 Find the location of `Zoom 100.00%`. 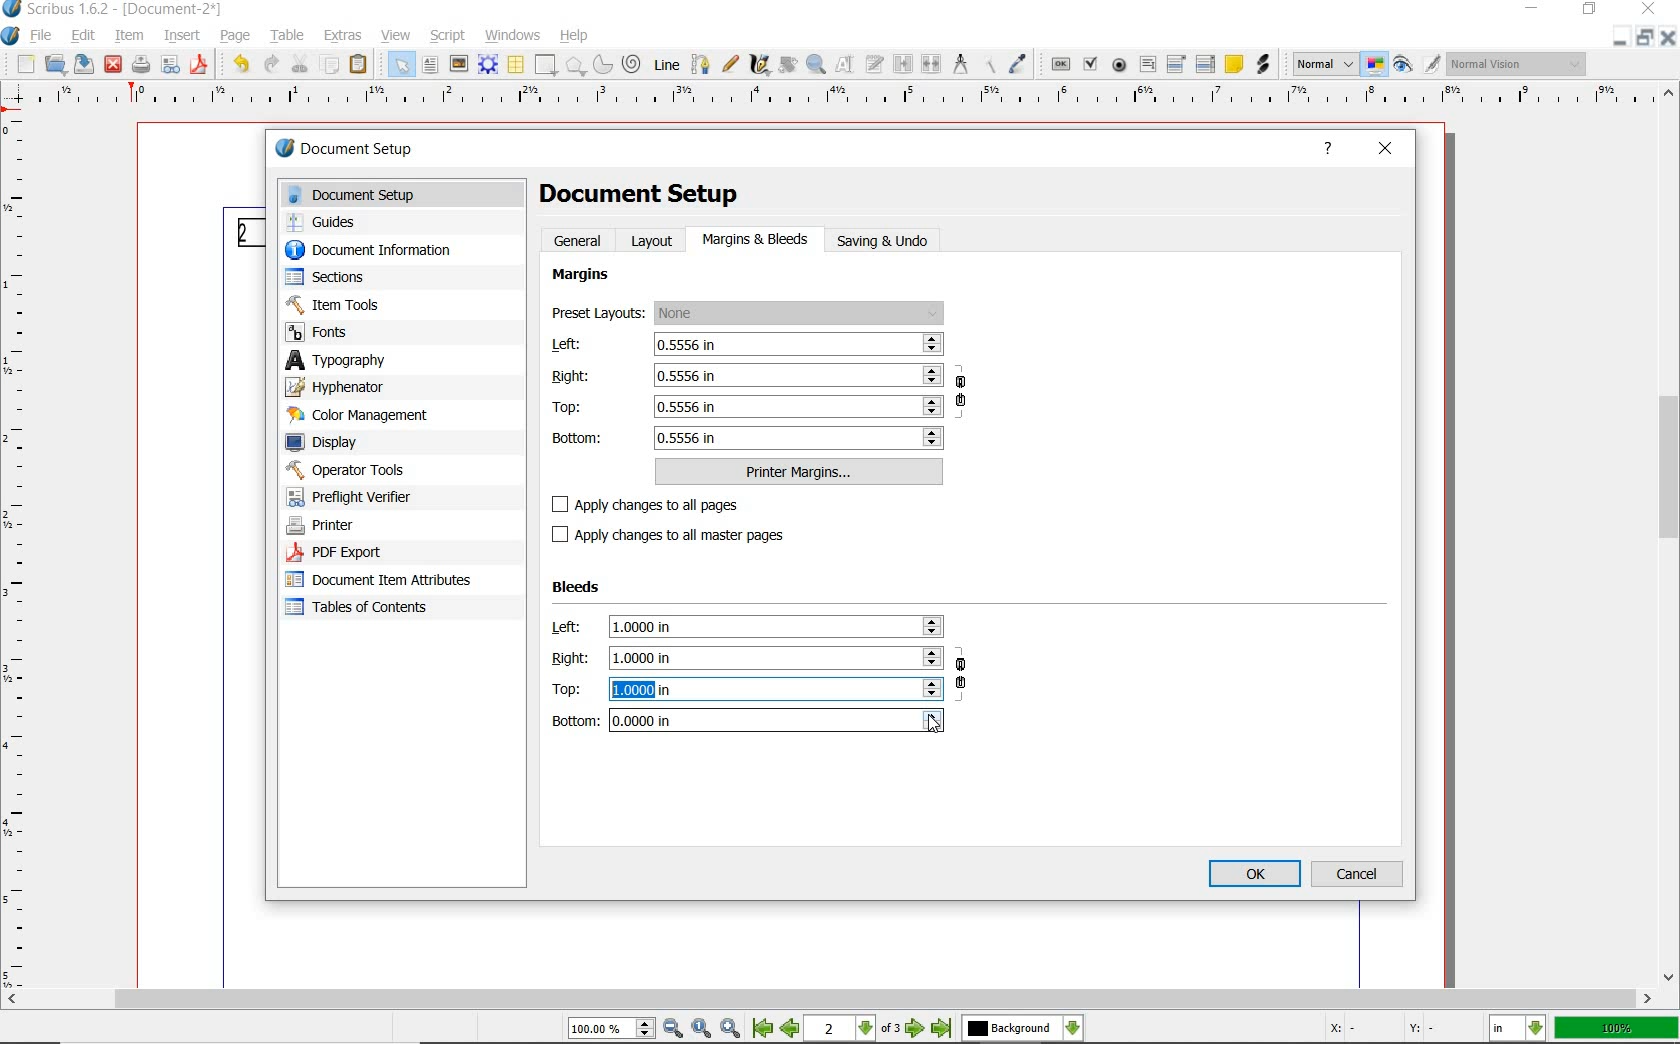

Zoom 100.00% is located at coordinates (609, 1031).